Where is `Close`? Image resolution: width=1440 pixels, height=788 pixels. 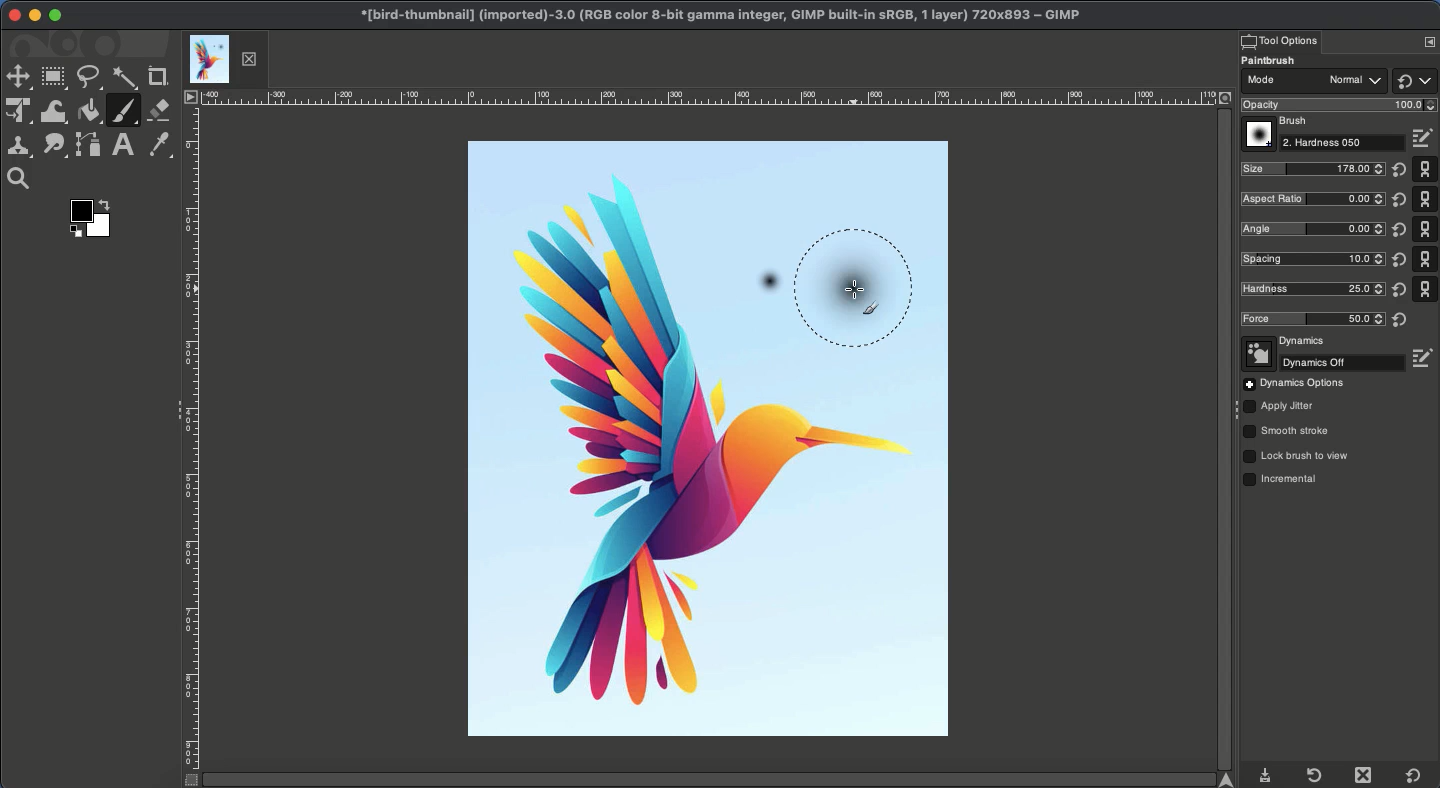
Close is located at coordinates (15, 16).